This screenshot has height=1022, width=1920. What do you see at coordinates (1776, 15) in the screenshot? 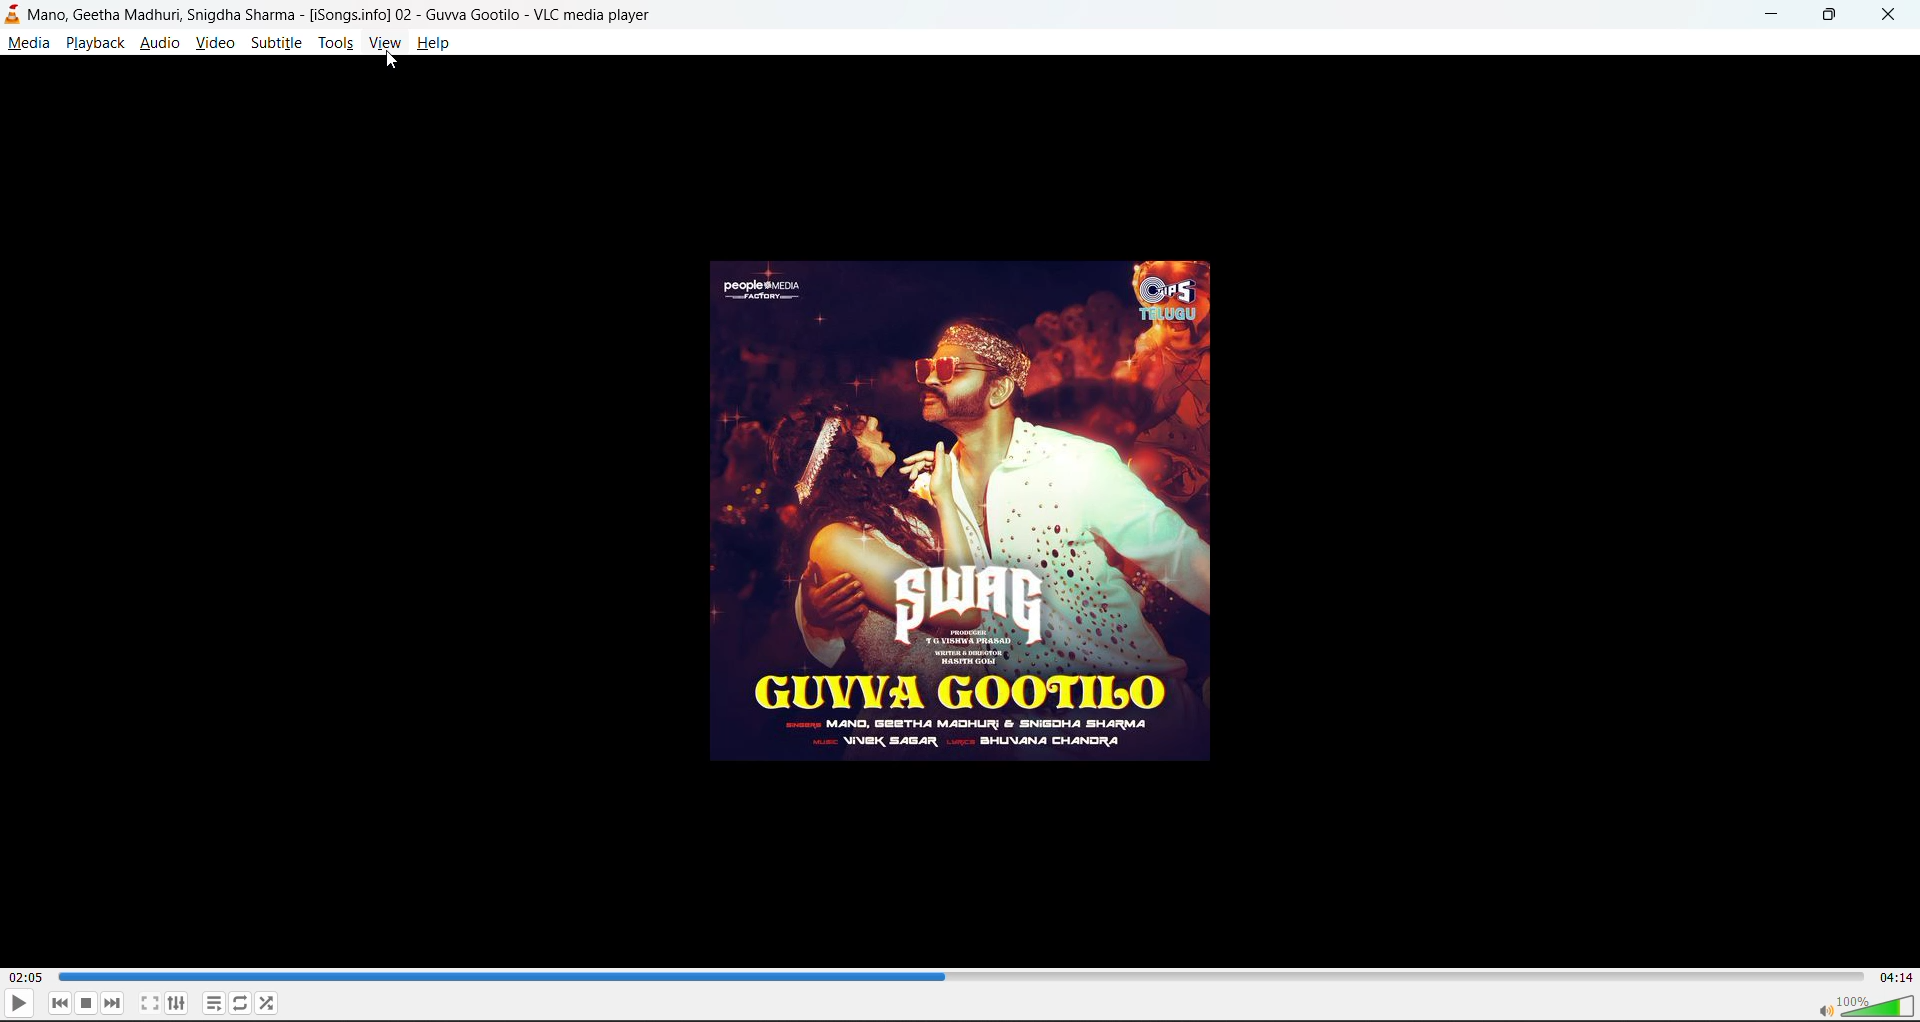
I see `minimize` at bounding box center [1776, 15].